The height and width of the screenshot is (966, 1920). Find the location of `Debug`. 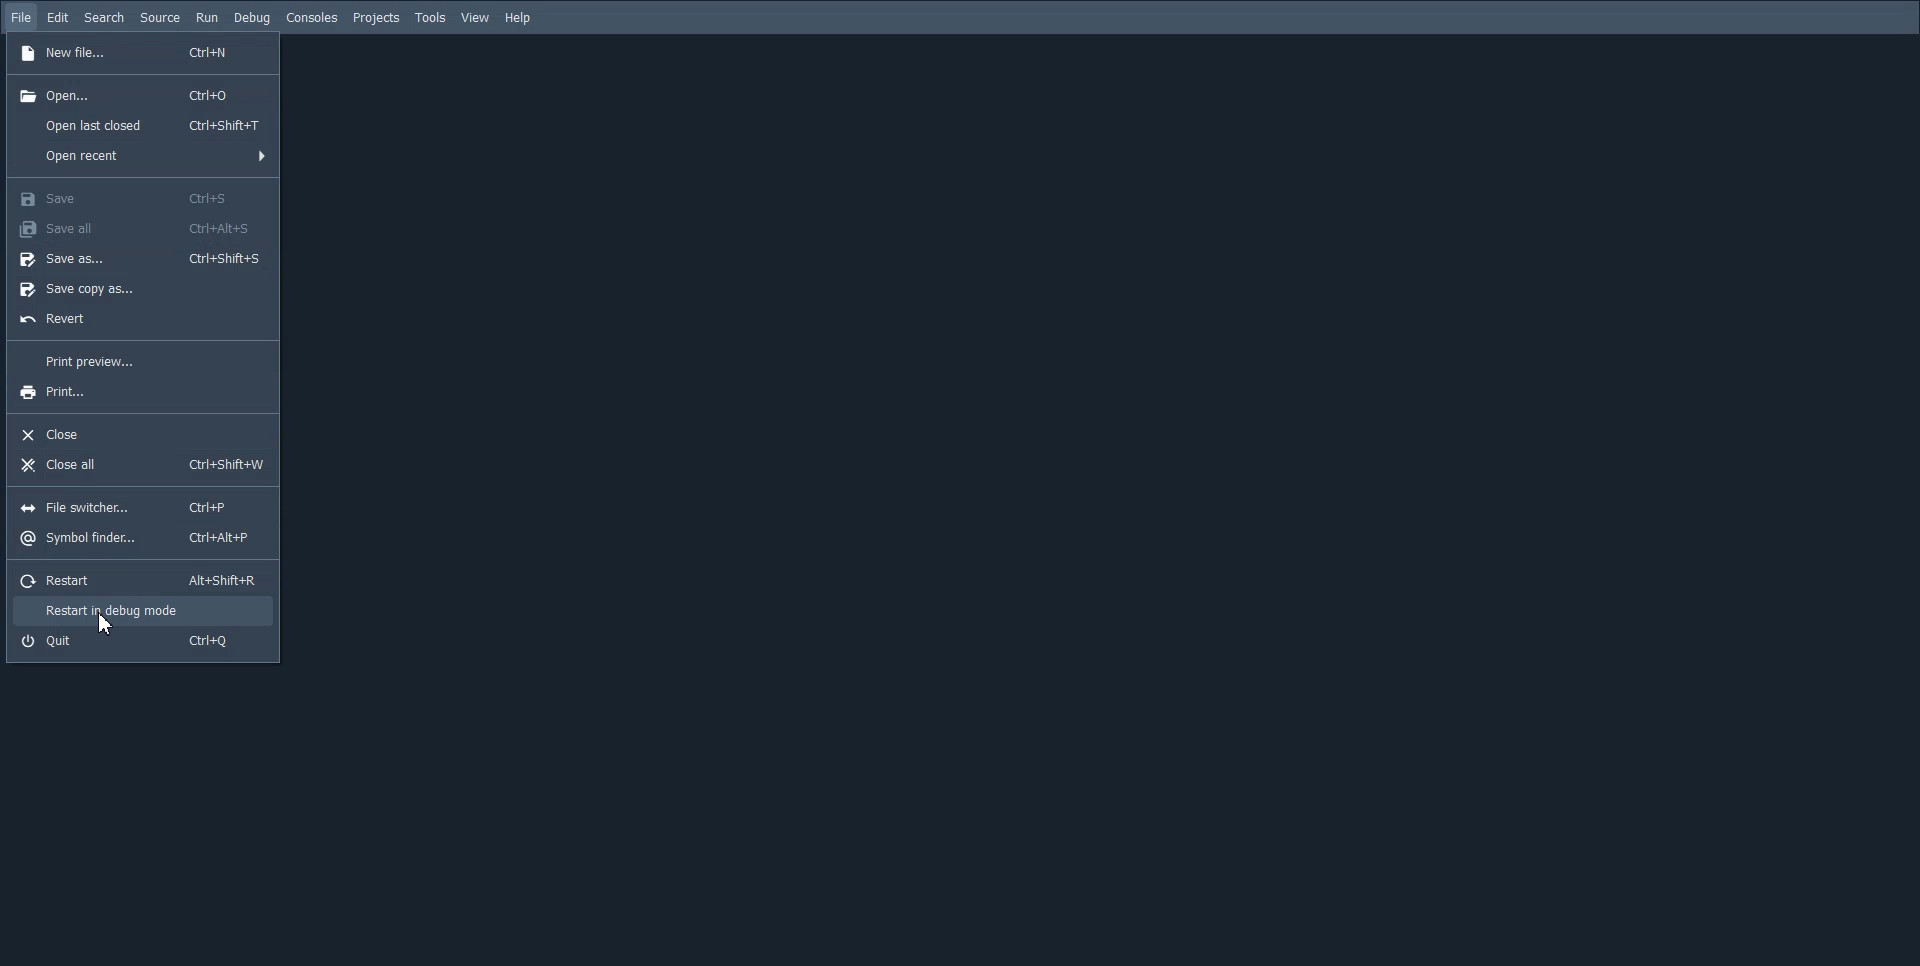

Debug is located at coordinates (251, 19).